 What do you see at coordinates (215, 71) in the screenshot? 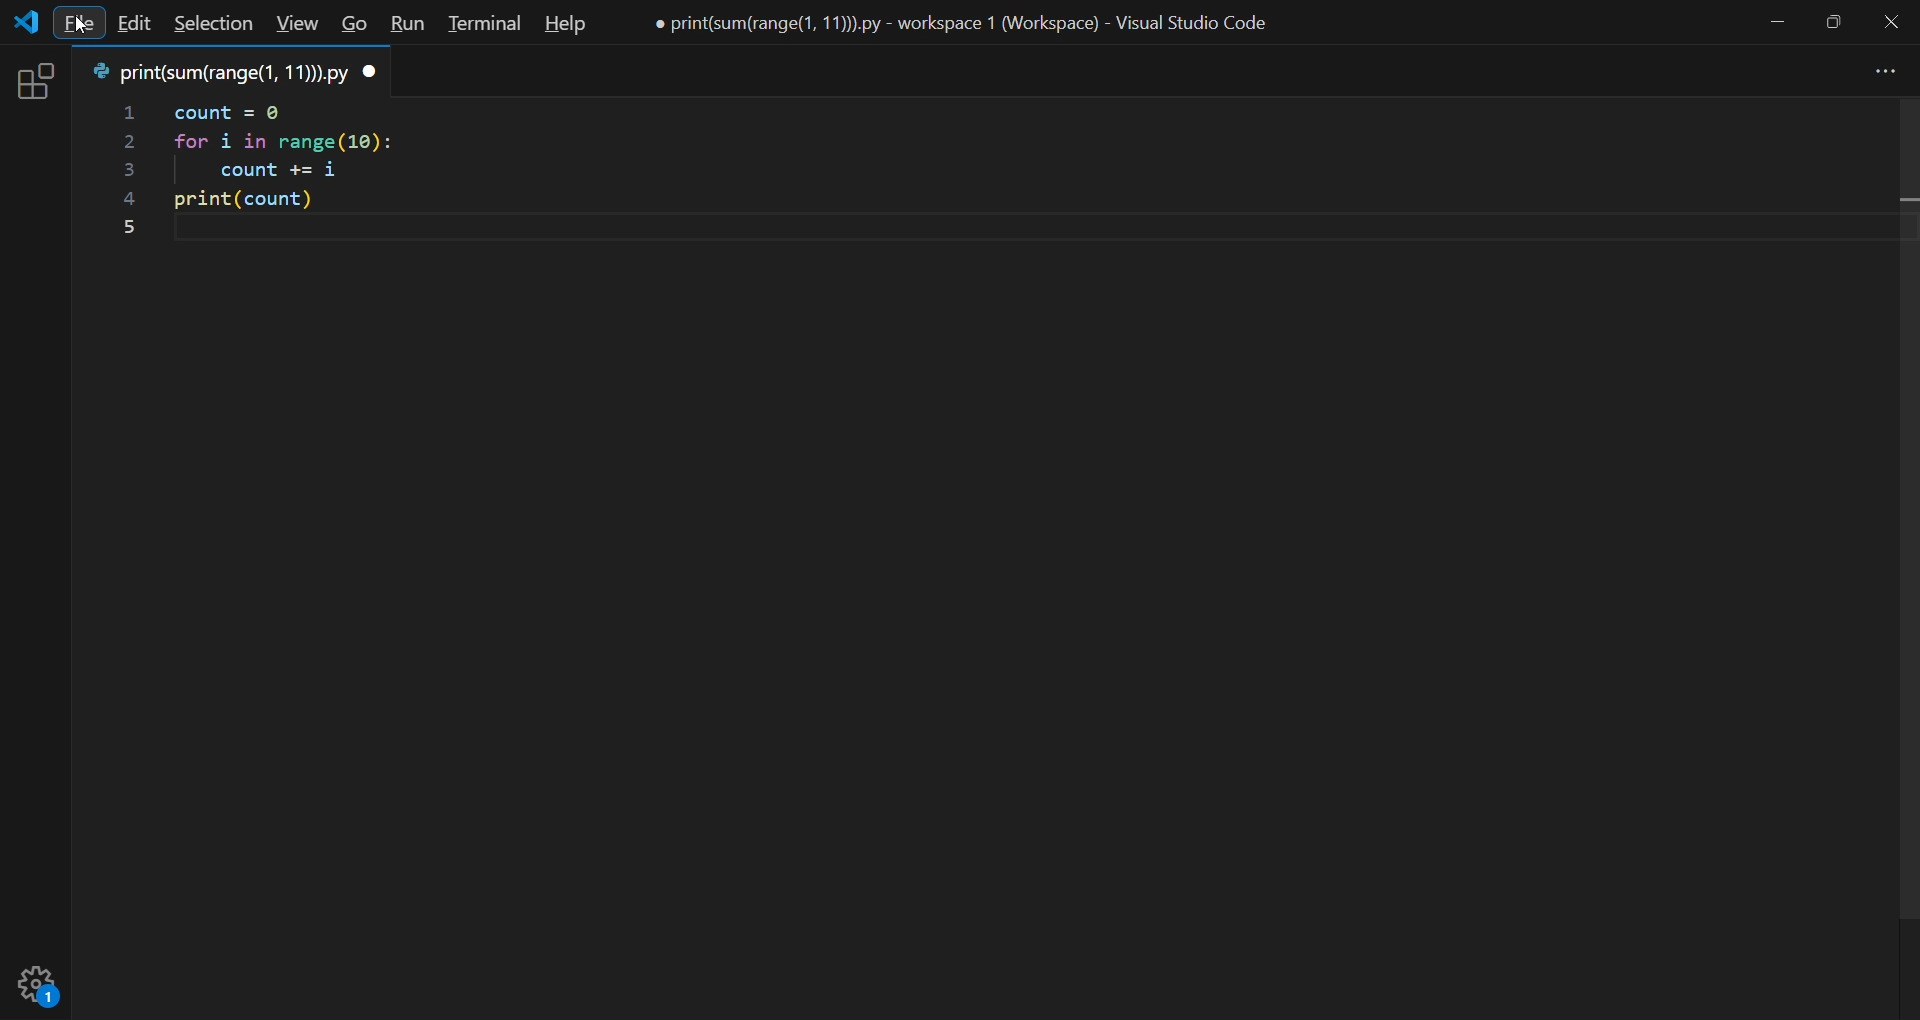
I see `tab name` at bounding box center [215, 71].